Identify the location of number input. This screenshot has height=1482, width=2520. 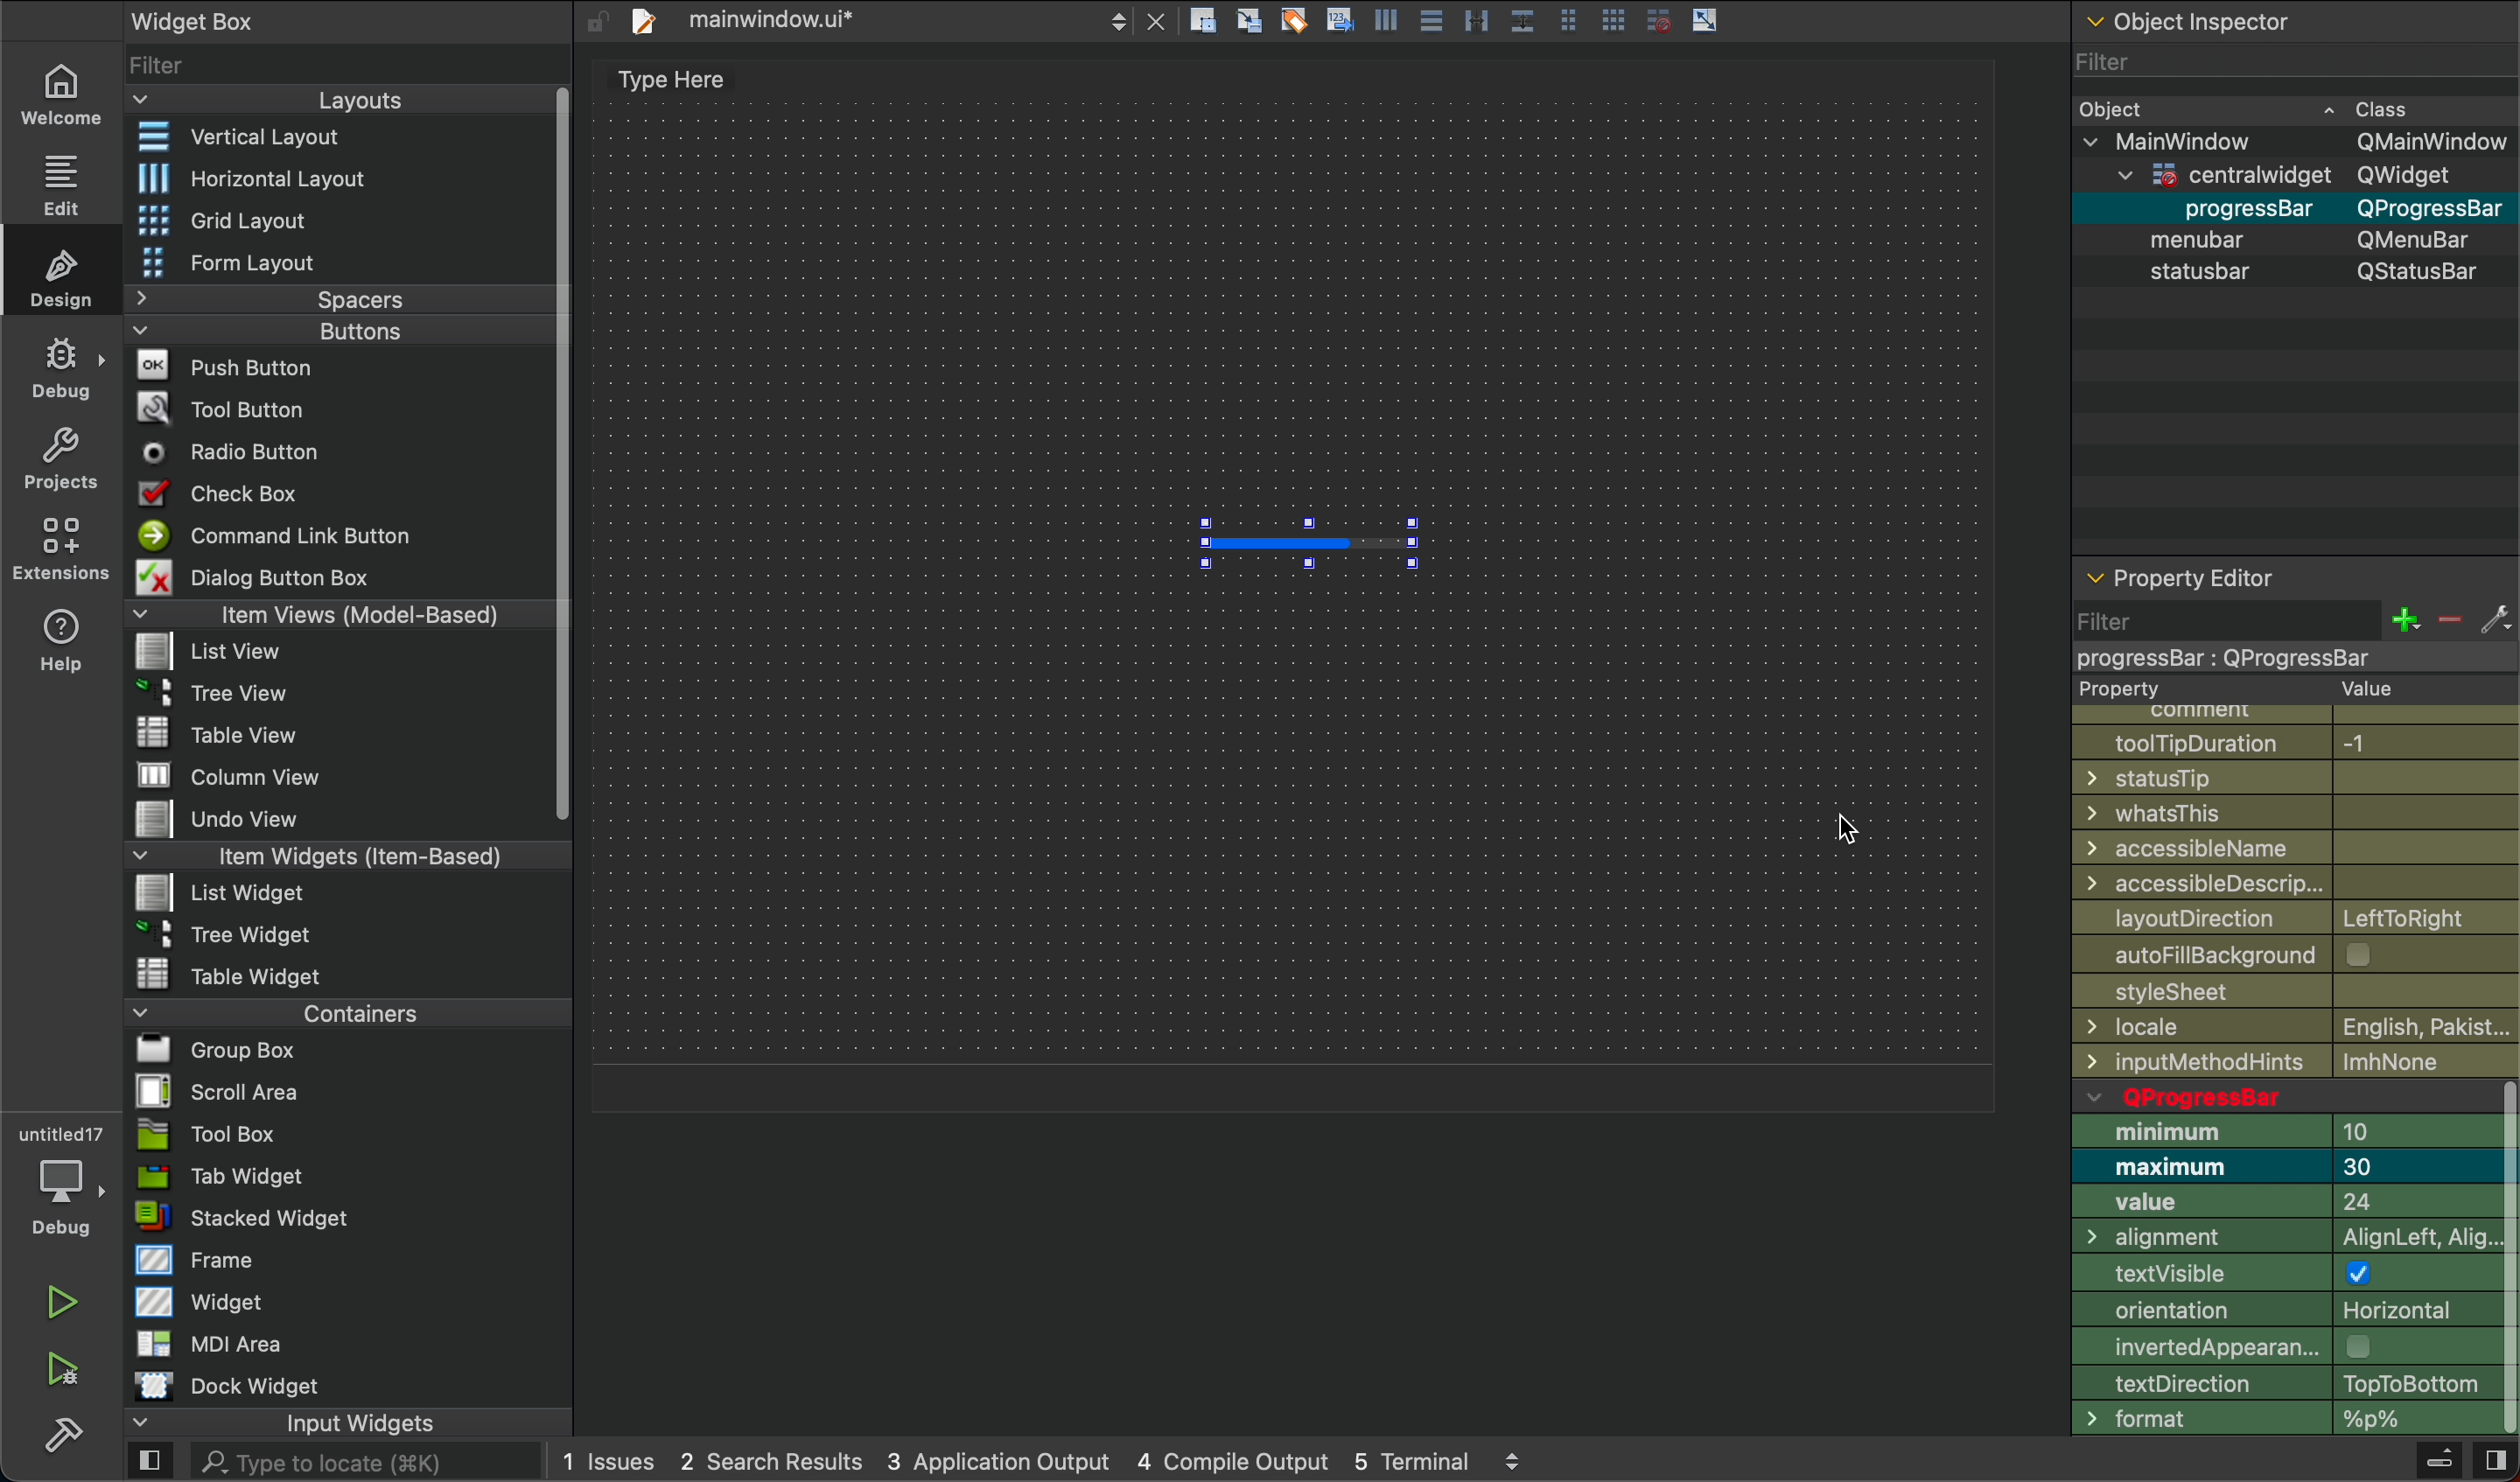
(2409, 1171).